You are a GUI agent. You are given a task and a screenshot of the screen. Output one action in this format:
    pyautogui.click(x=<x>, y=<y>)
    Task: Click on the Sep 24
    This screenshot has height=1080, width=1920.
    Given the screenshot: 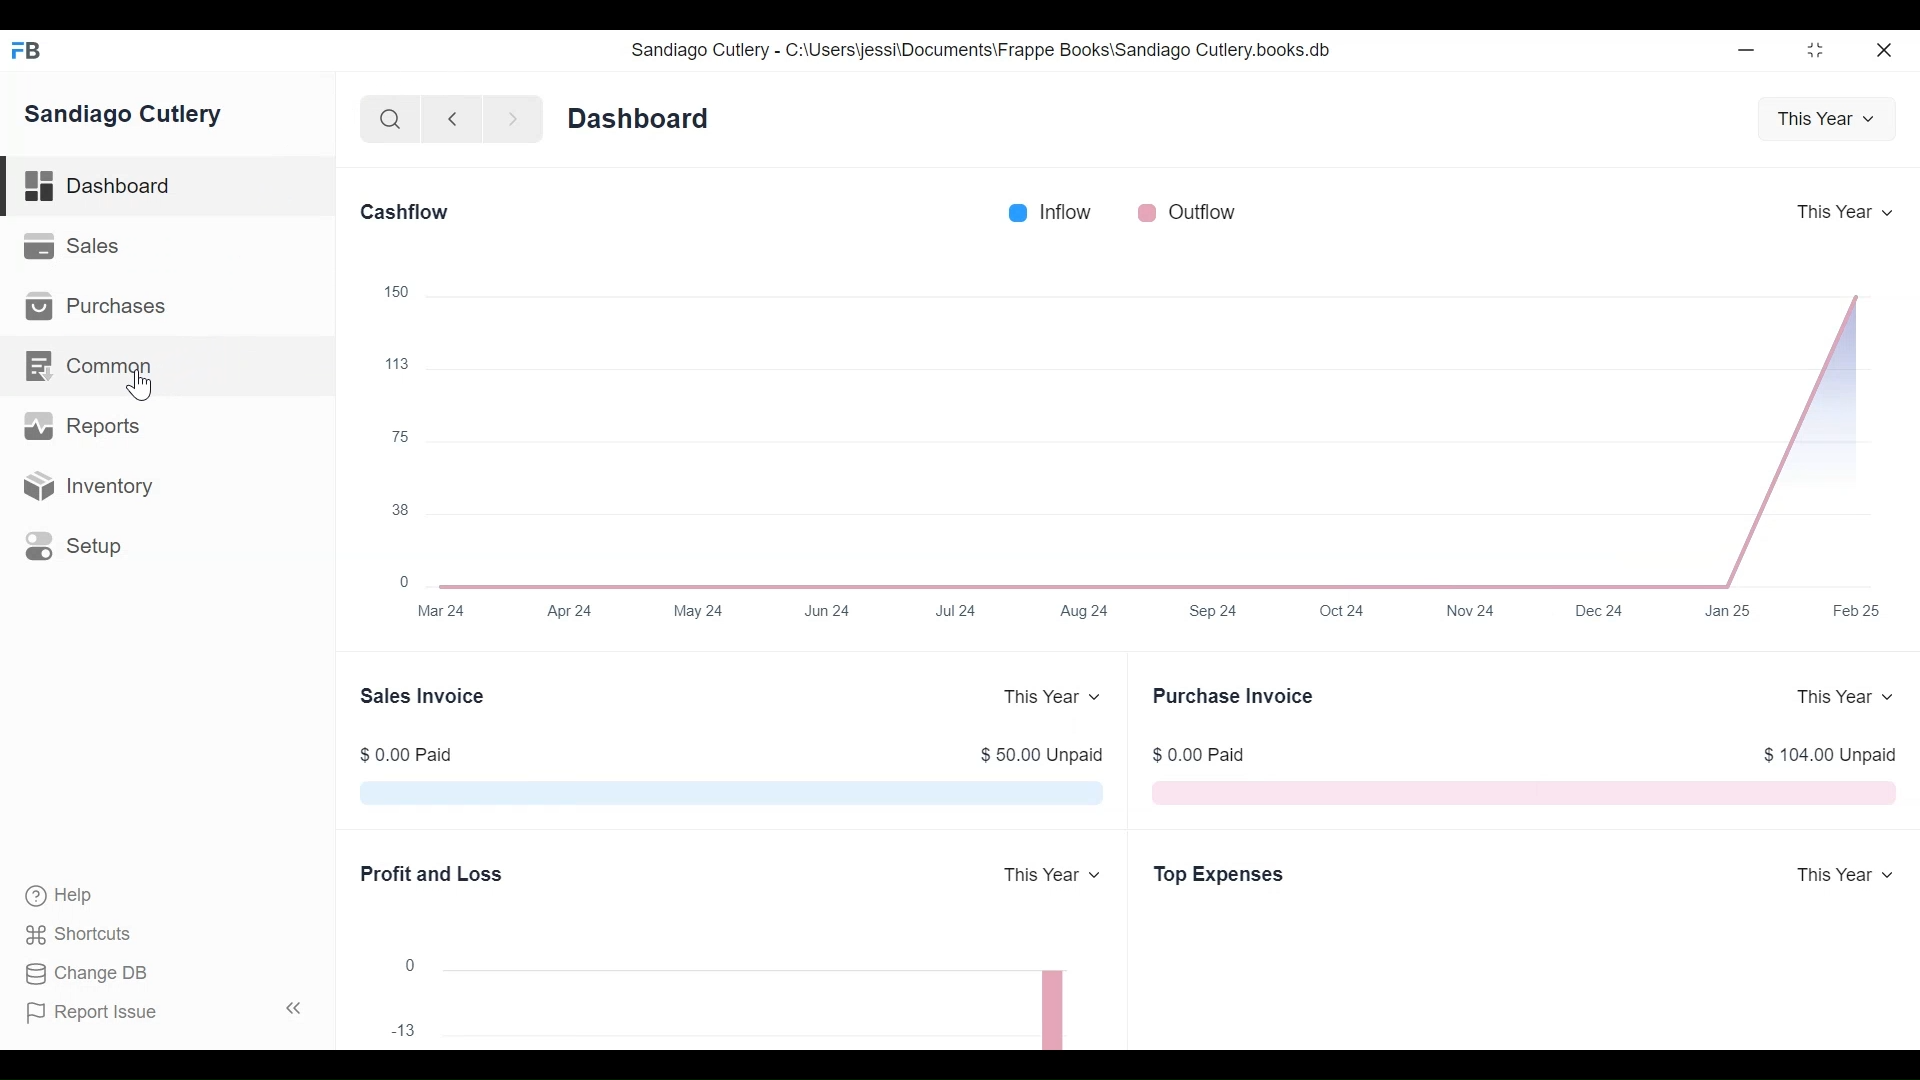 What is the action you would take?
    pyautogui.click(x=1218, y=611)
    